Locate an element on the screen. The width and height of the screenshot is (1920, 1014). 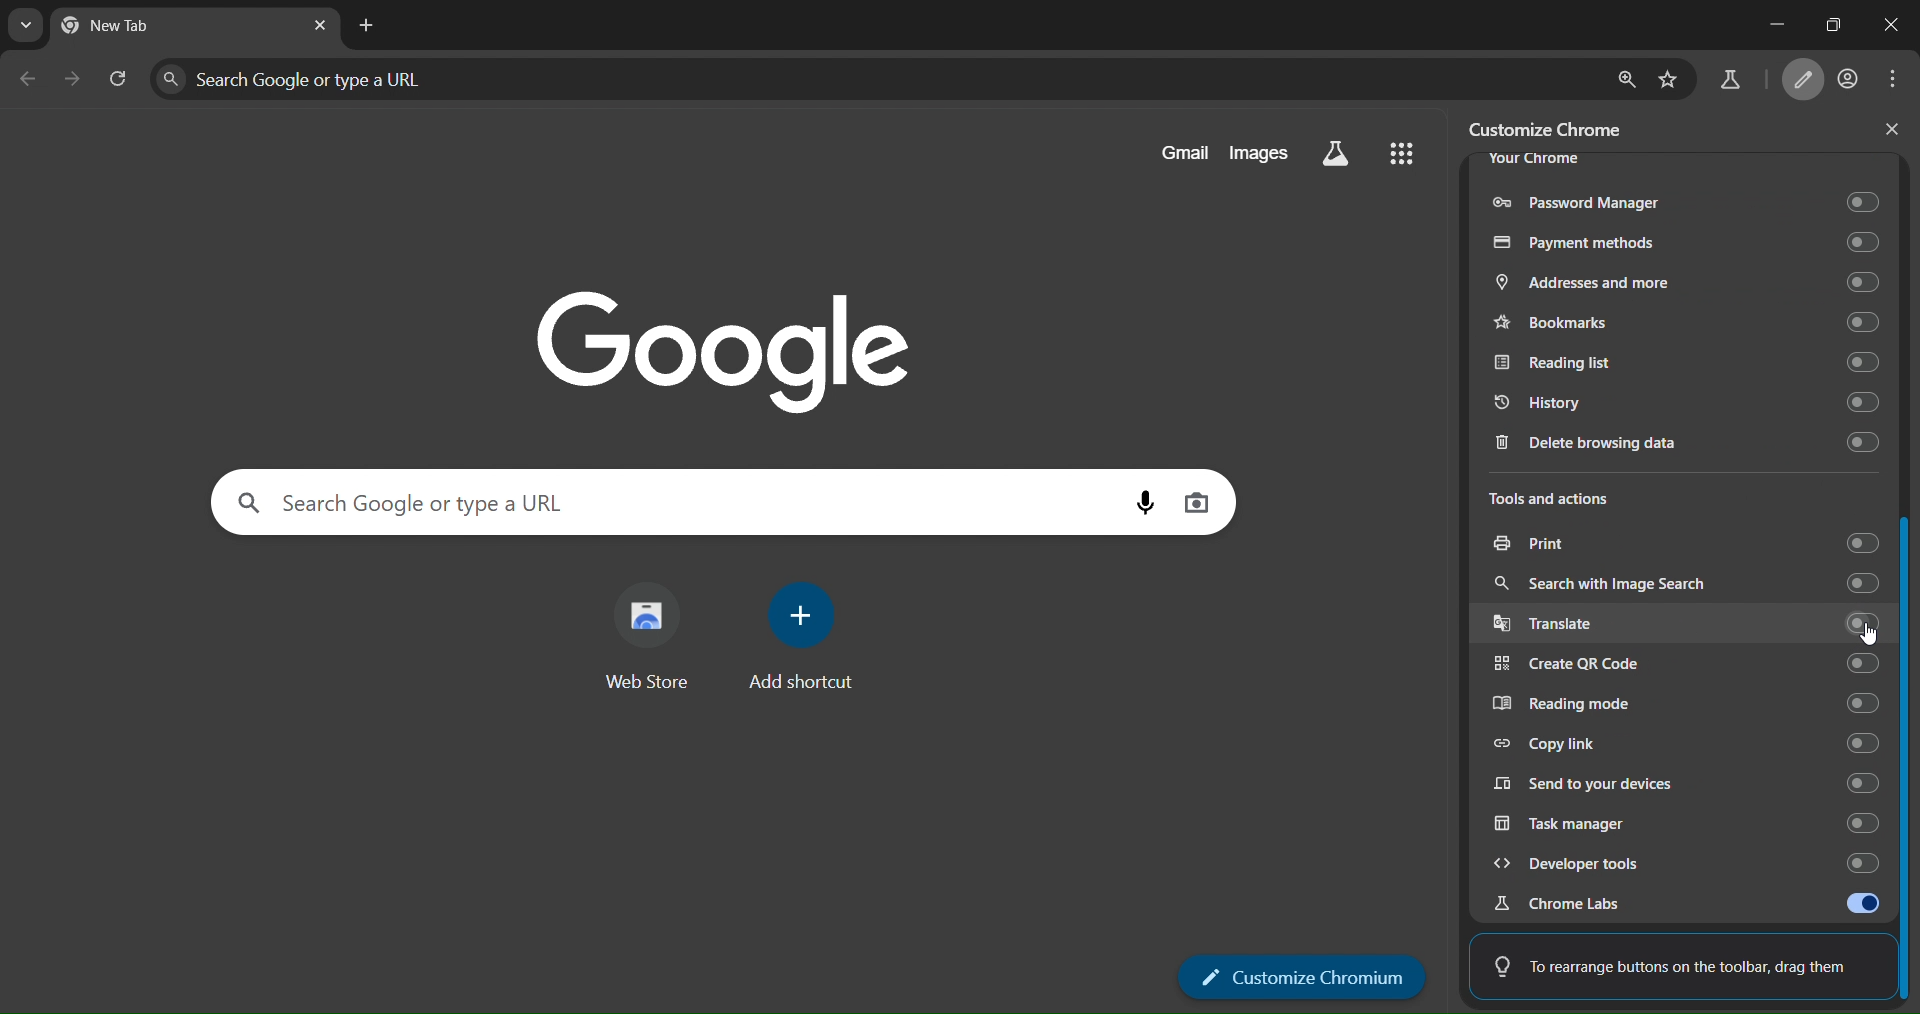
restore down is located at coordinates (1828, 21).